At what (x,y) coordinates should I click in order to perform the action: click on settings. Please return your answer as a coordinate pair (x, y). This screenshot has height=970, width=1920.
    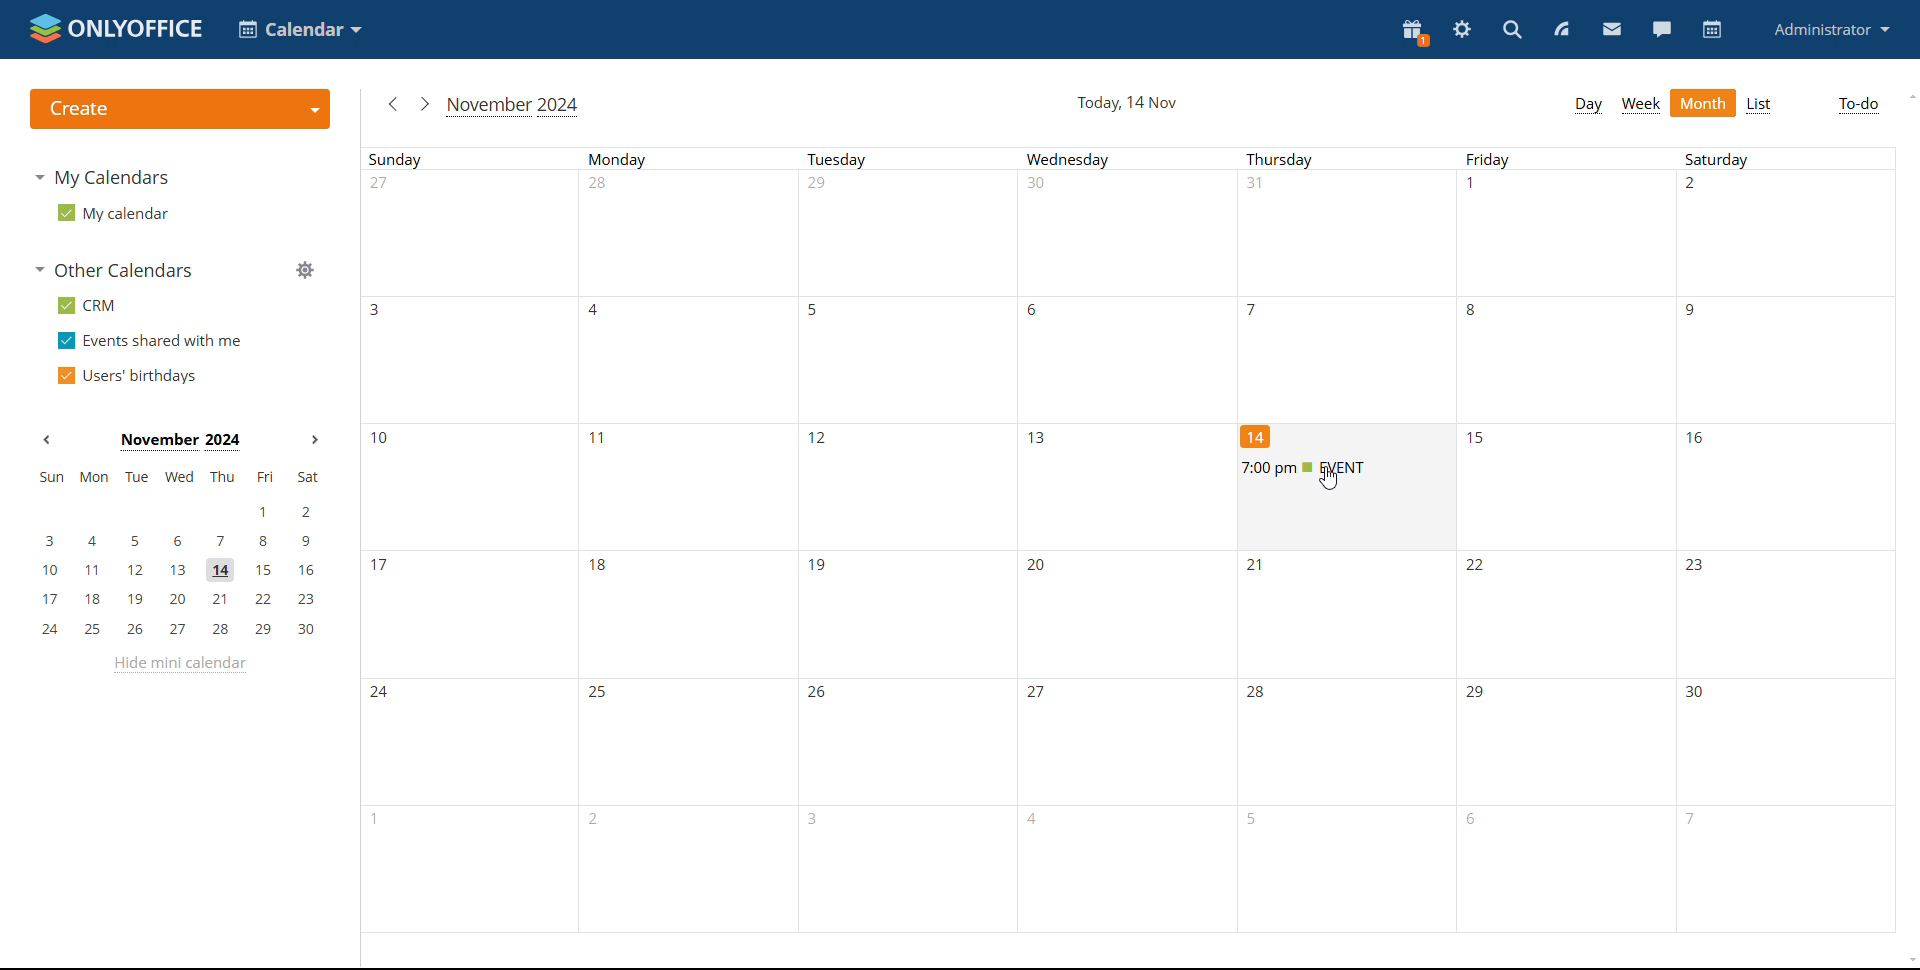
    Looking at the image, I should click on (1461, 30).